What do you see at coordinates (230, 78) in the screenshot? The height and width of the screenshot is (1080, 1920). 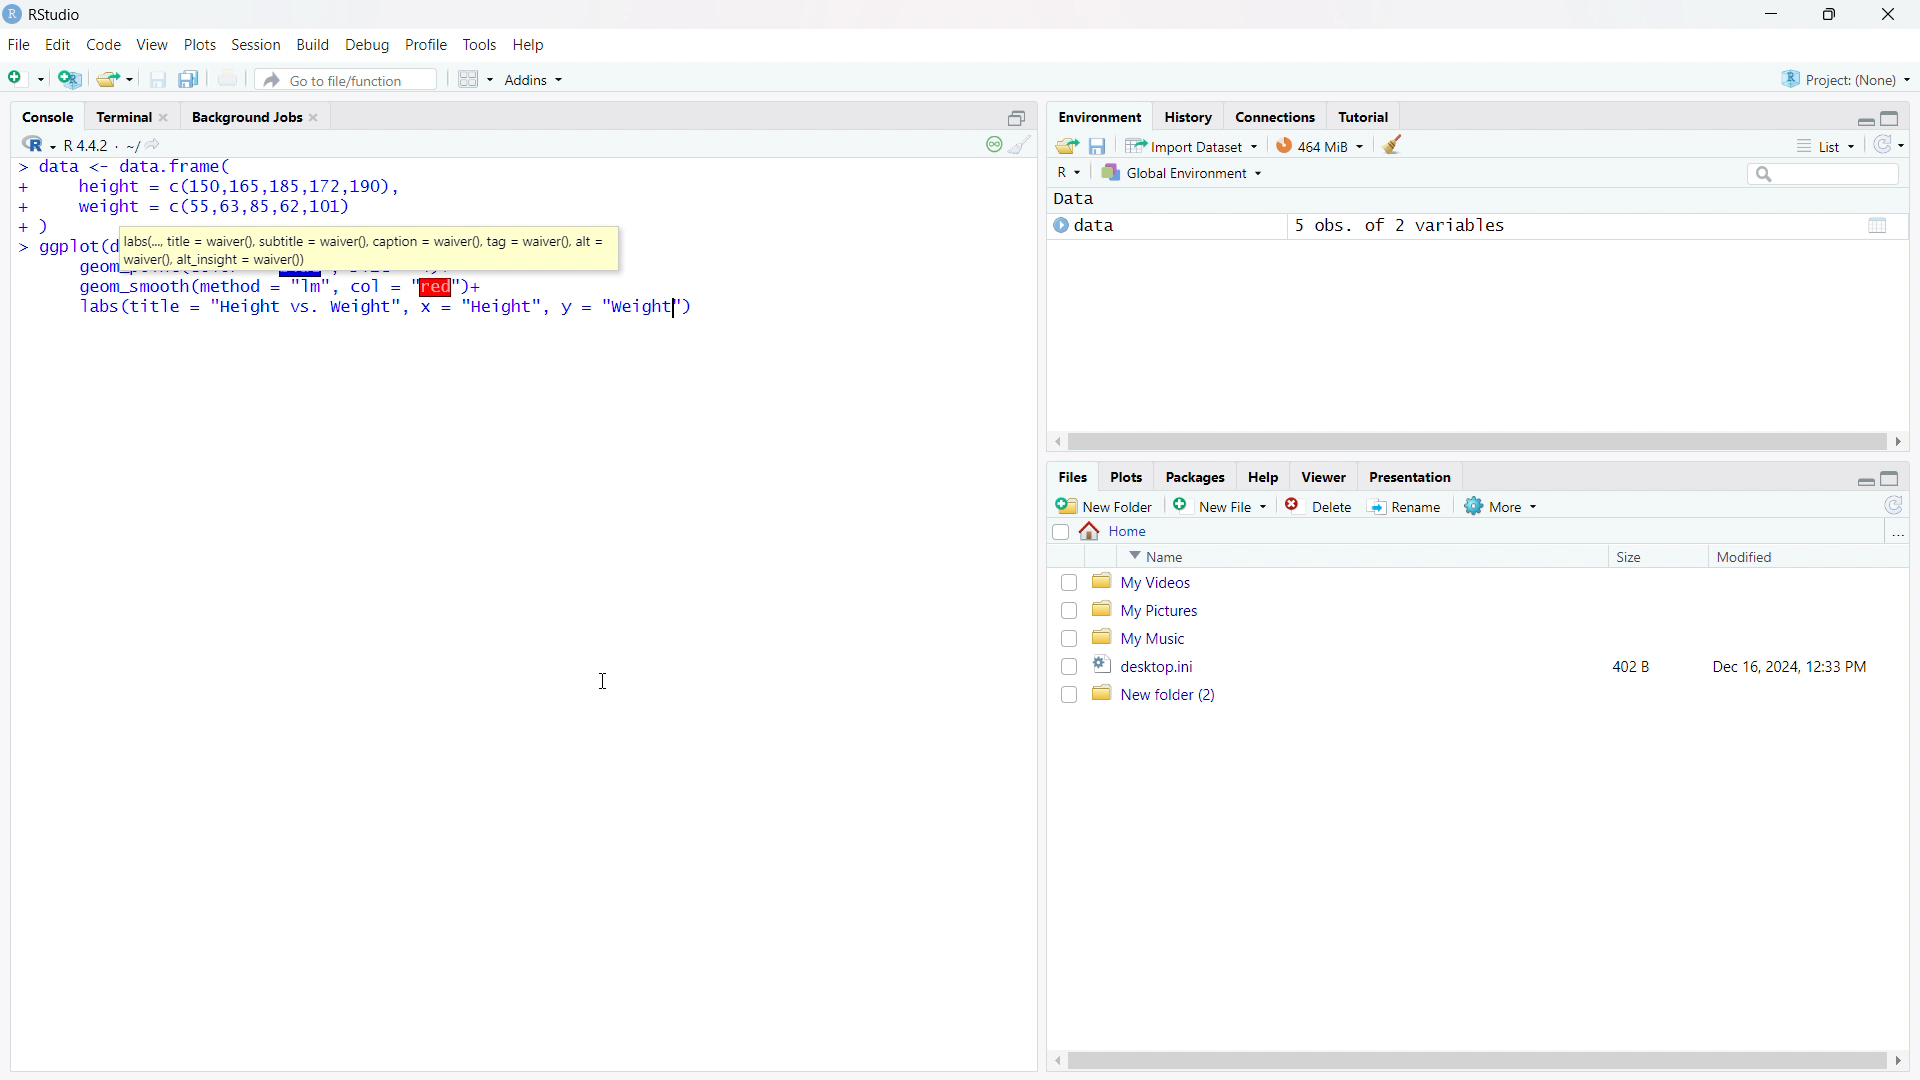 I see `print` at bounding box center [230, 78].